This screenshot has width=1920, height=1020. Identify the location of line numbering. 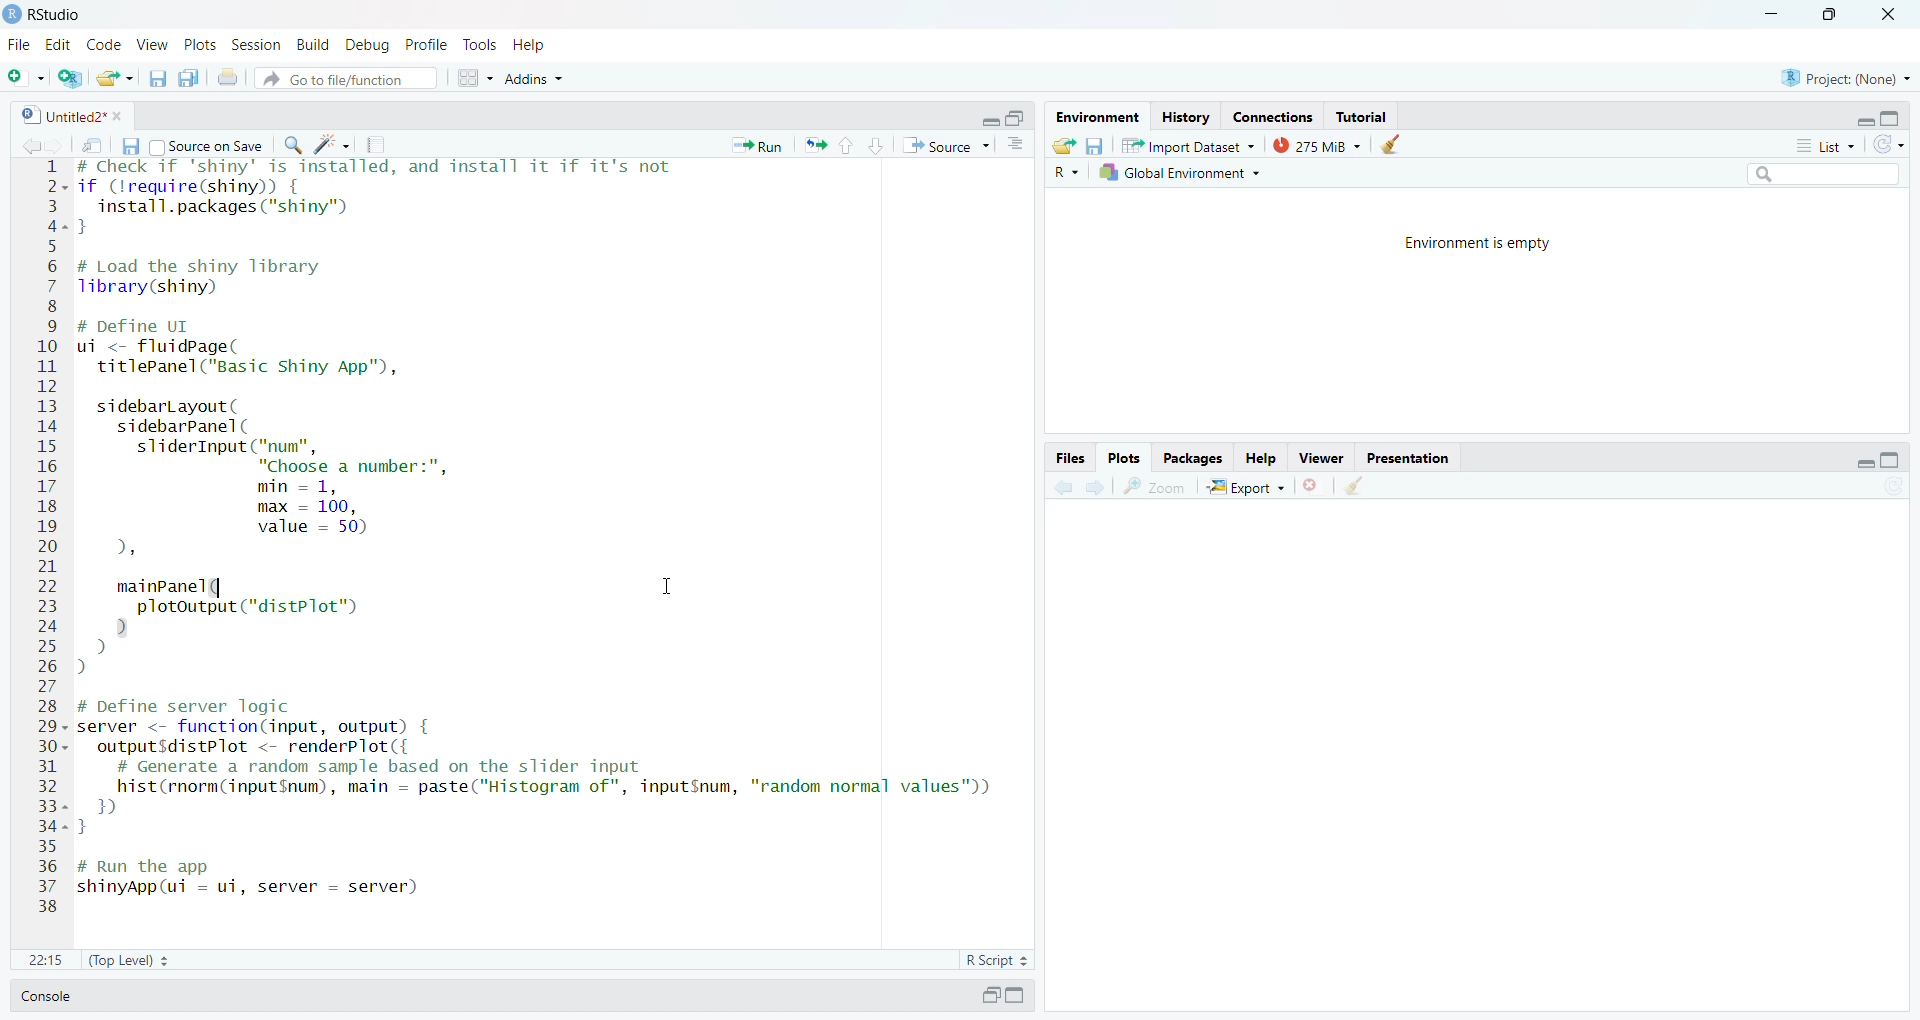
(50, 536).